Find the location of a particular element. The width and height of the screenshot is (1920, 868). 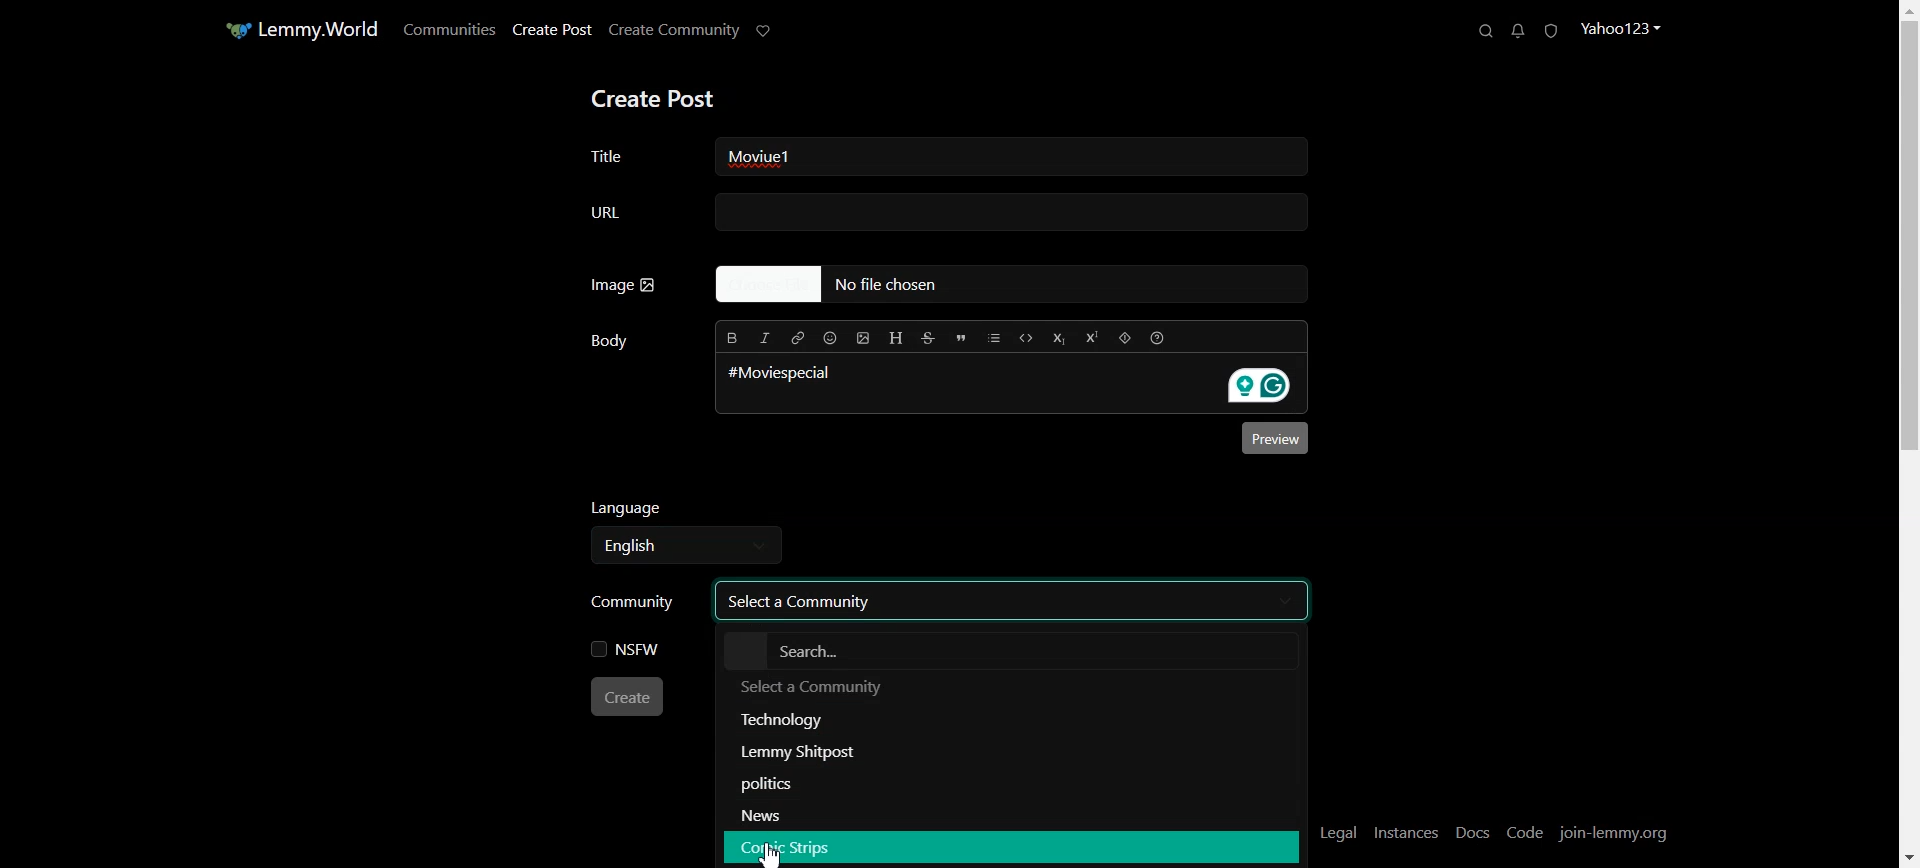

Preview is located at coordinates (1275, 438).